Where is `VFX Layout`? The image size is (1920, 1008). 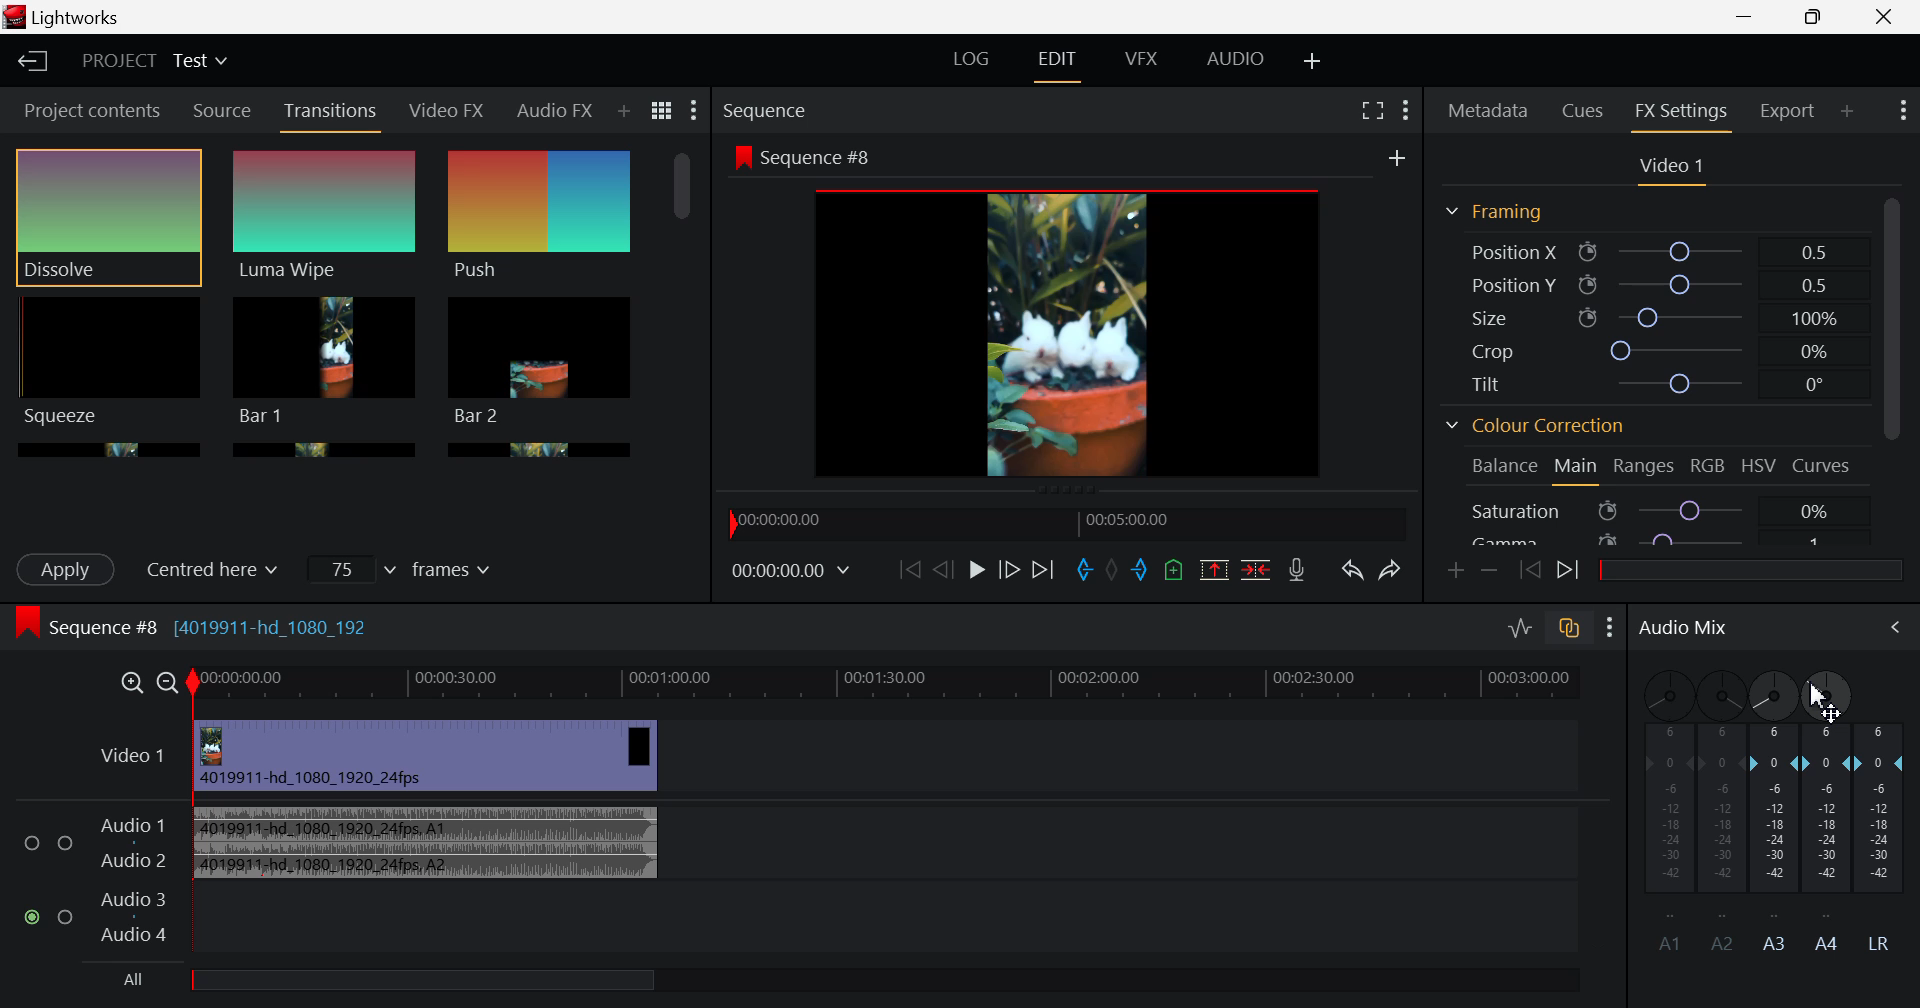 VFX Layout is located at coordinates (1142, 63).